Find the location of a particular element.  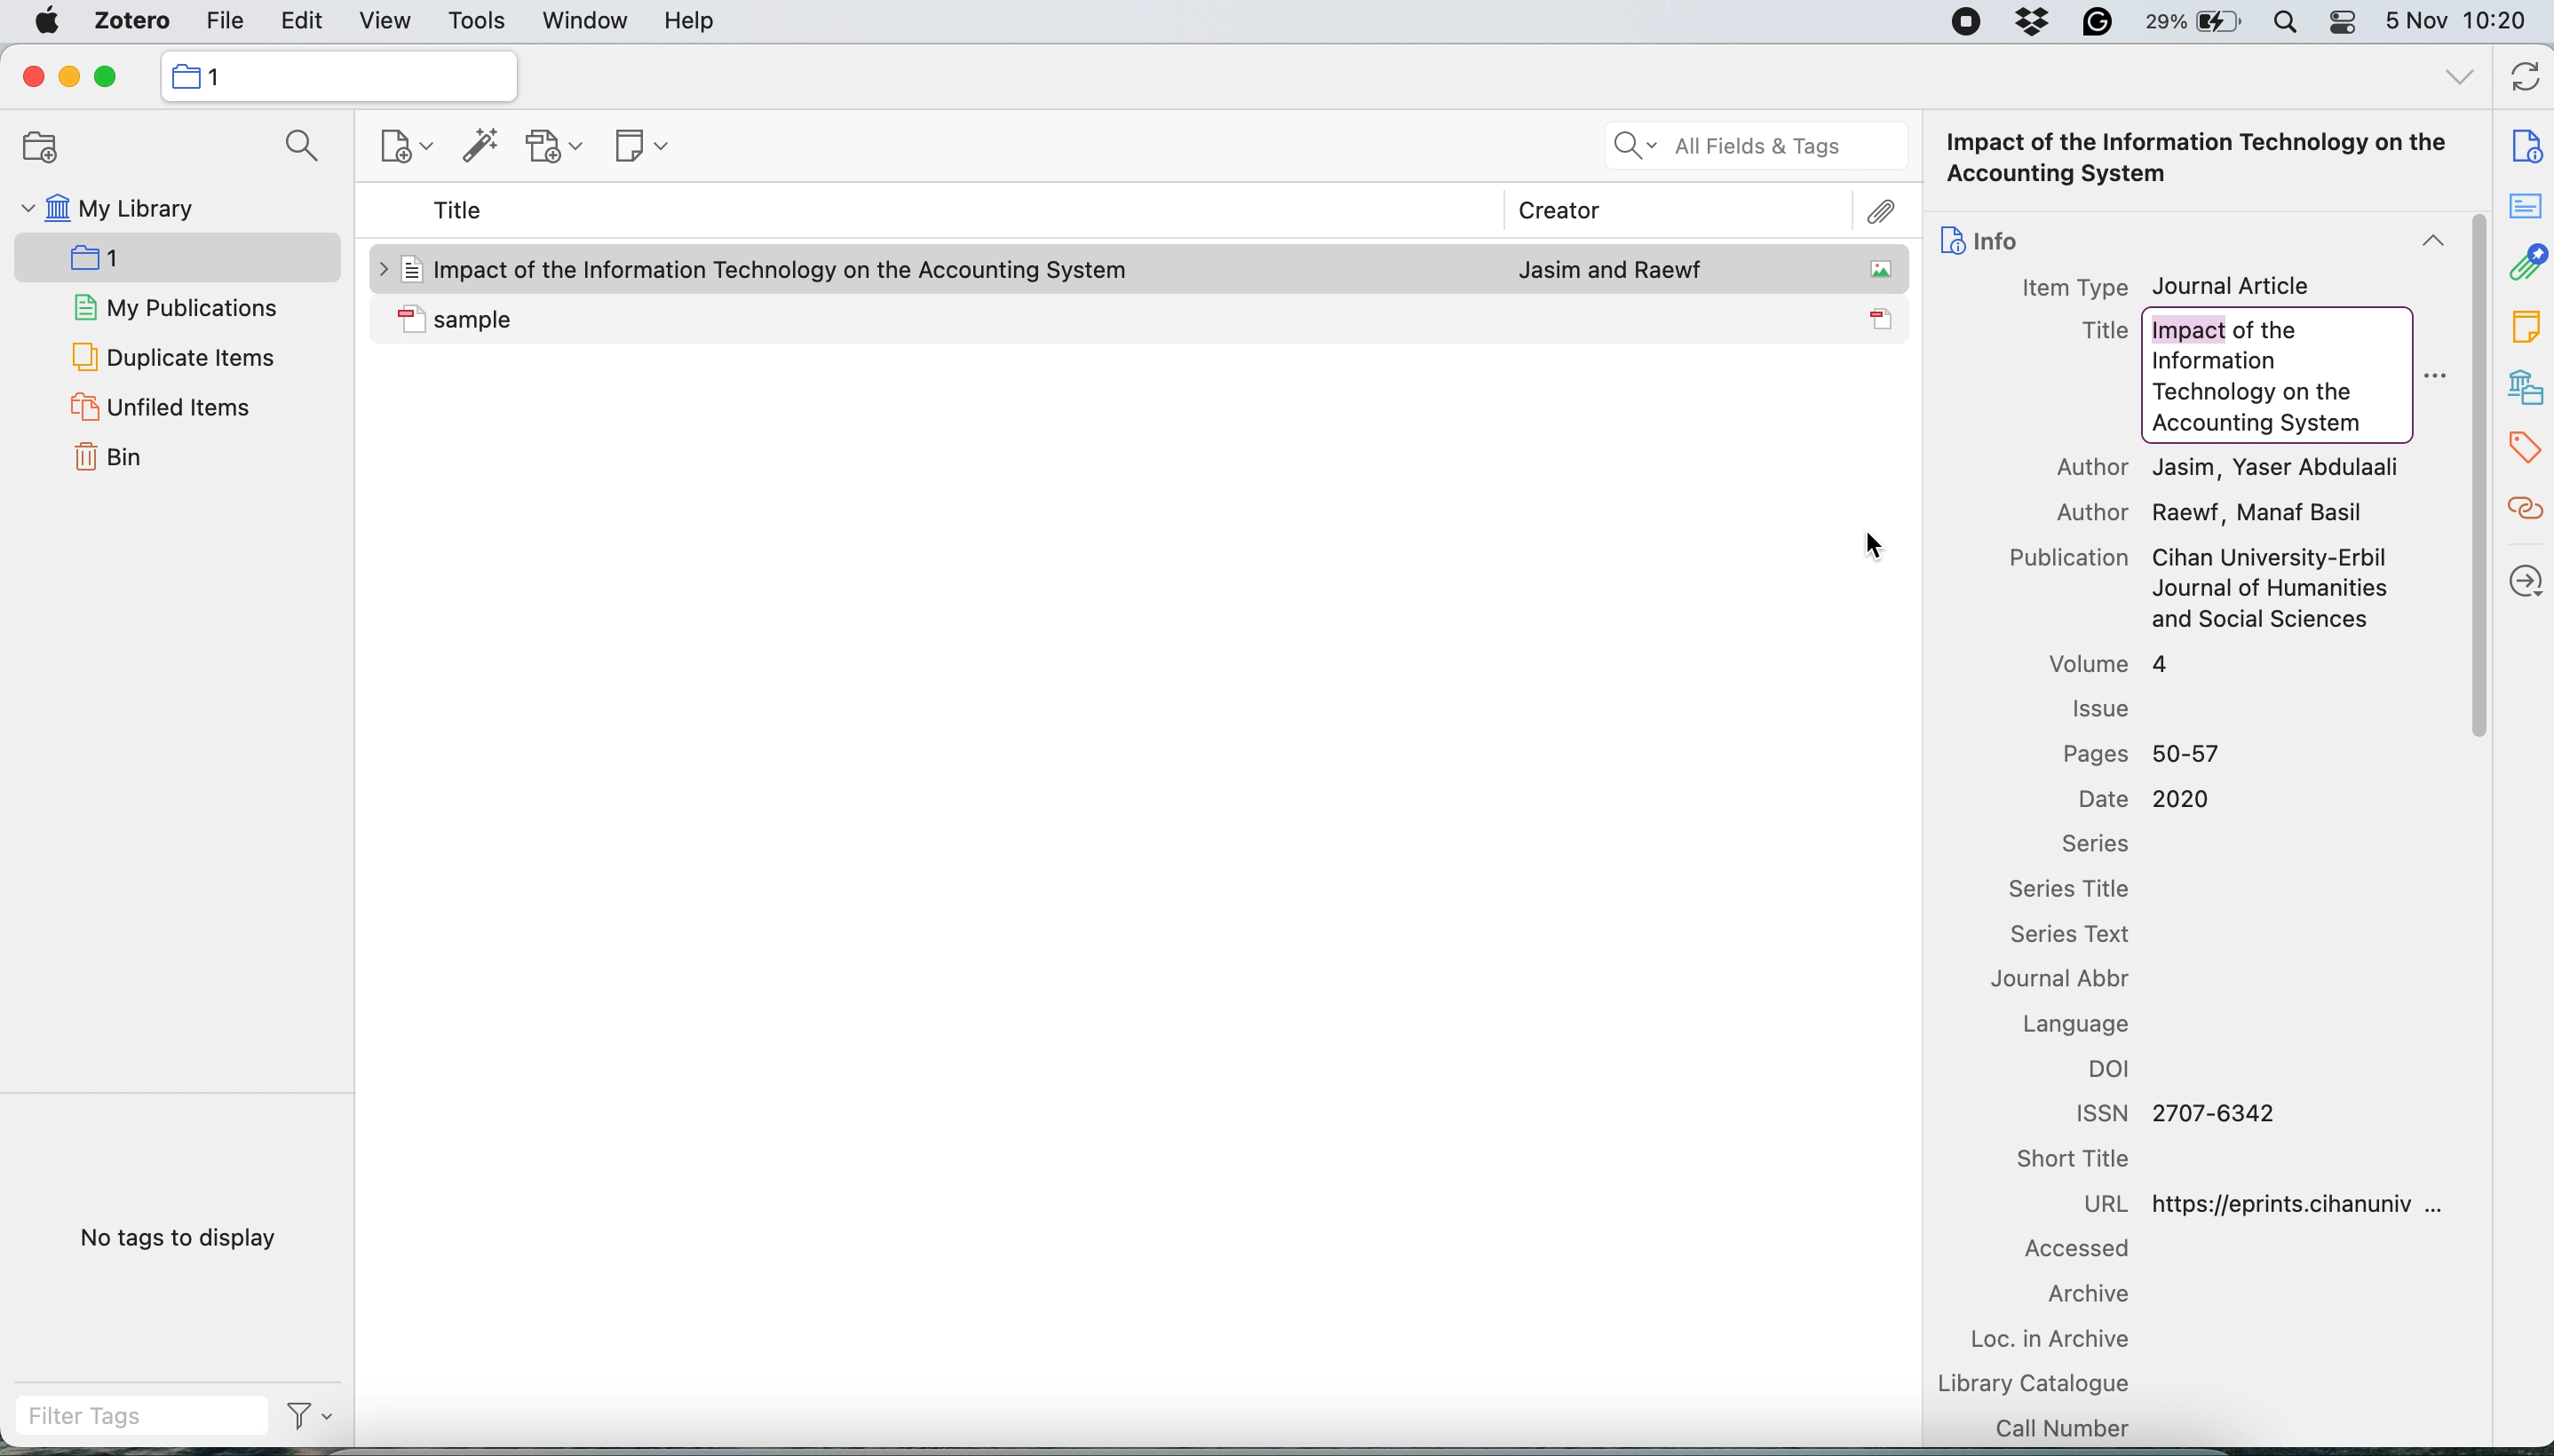

Pages 50-57 is located at coordinates (2140, 755).